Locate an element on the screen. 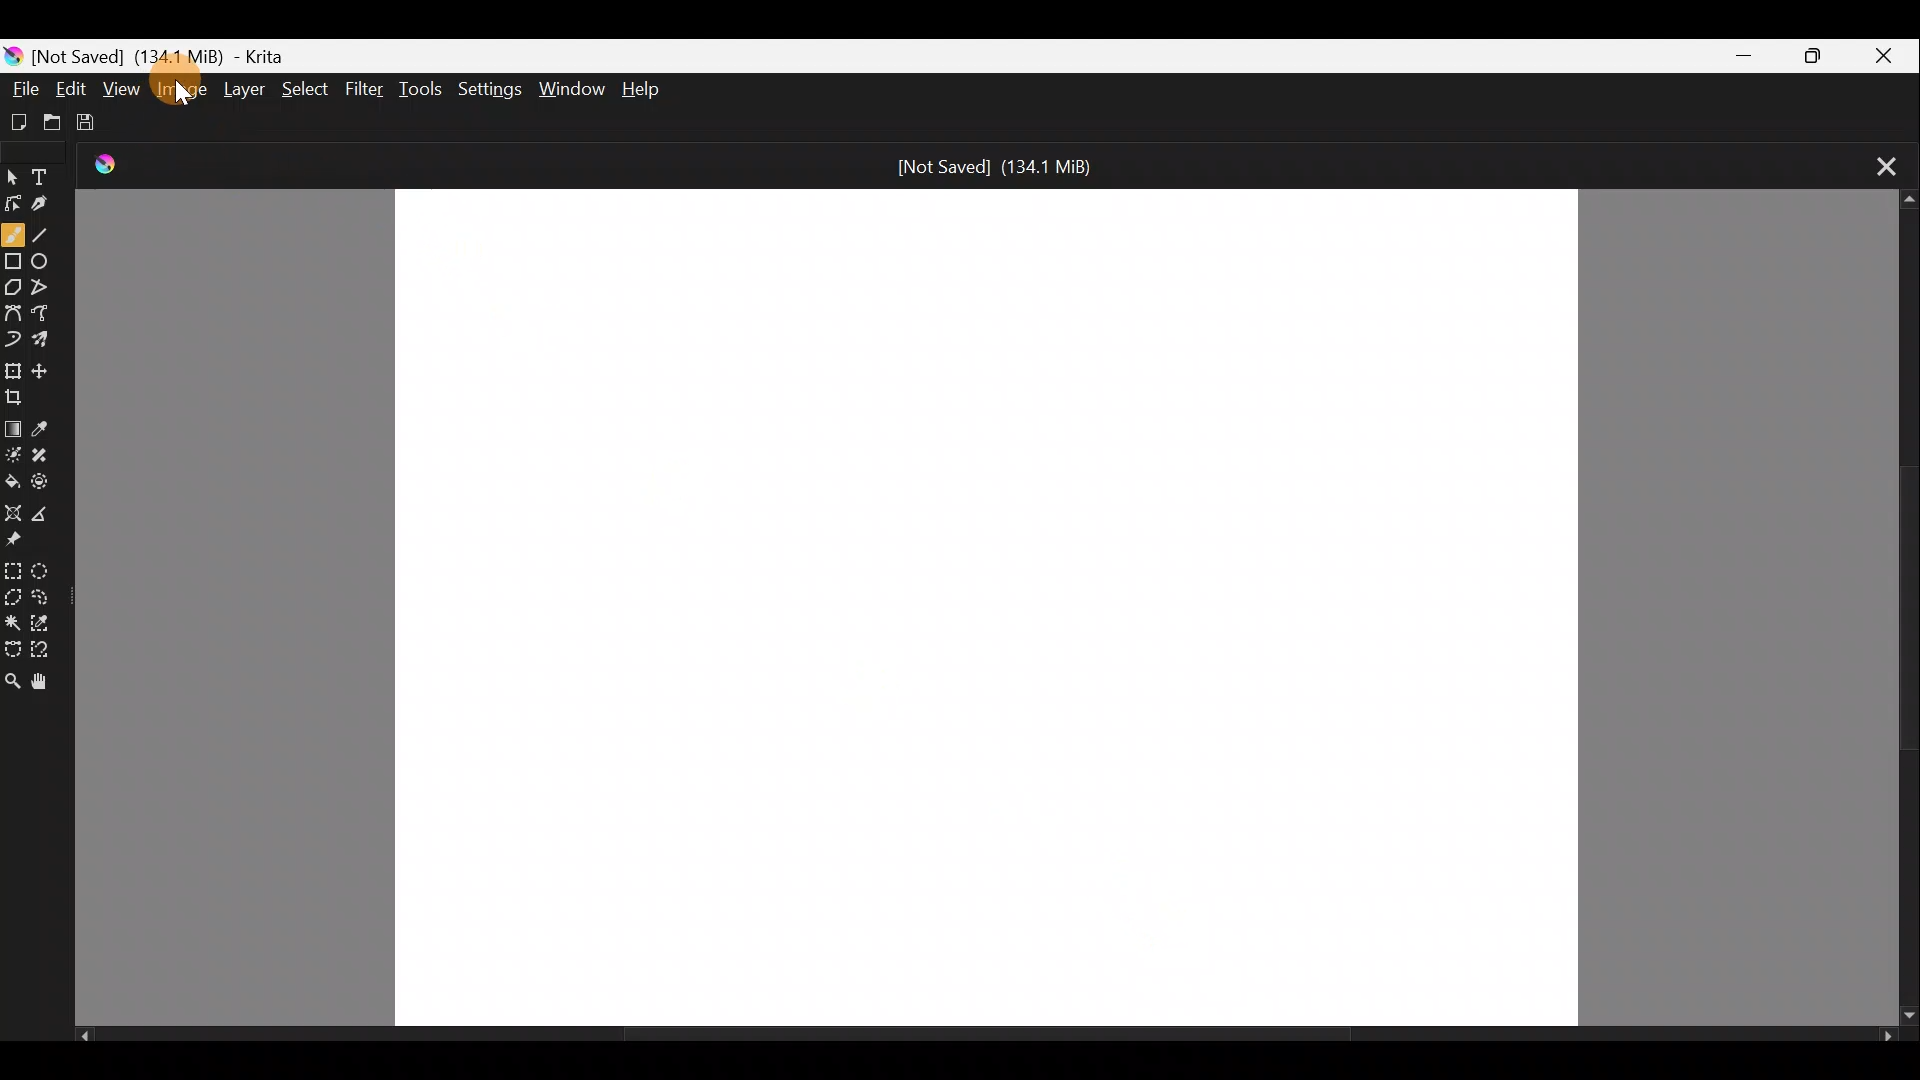  Assistant tool is located at coordinates (12, 509).